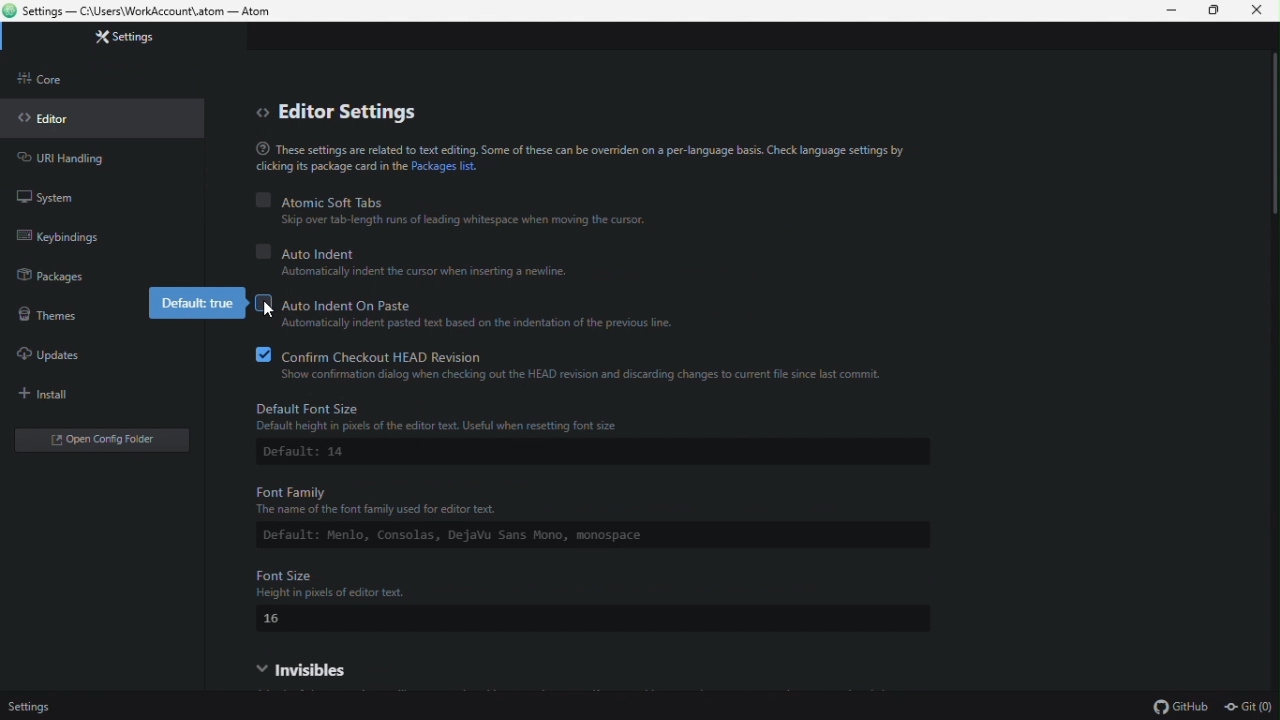  I want to click on Automatically indent pasted text based on the indentation of the previous line., so click(472, 325).